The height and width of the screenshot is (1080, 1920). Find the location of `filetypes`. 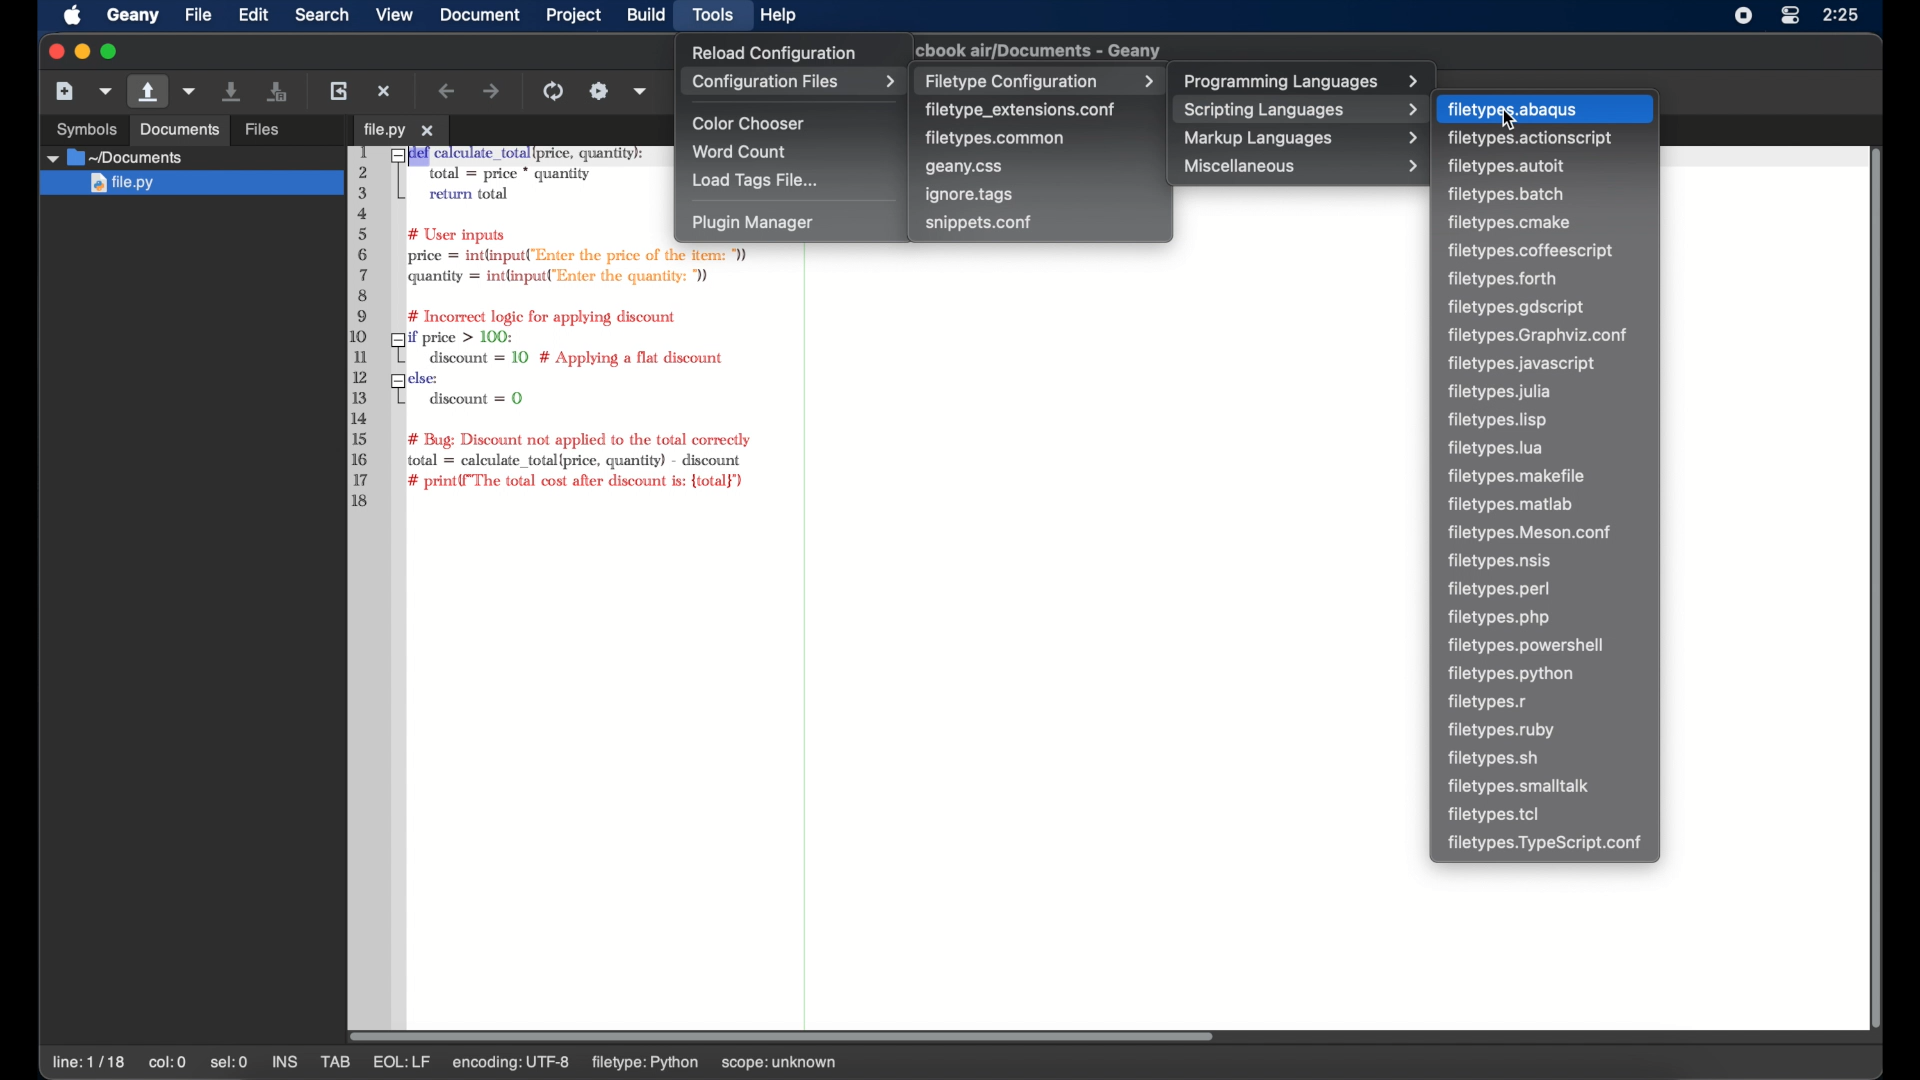

filetypes is located at coordinates (1506, 195).